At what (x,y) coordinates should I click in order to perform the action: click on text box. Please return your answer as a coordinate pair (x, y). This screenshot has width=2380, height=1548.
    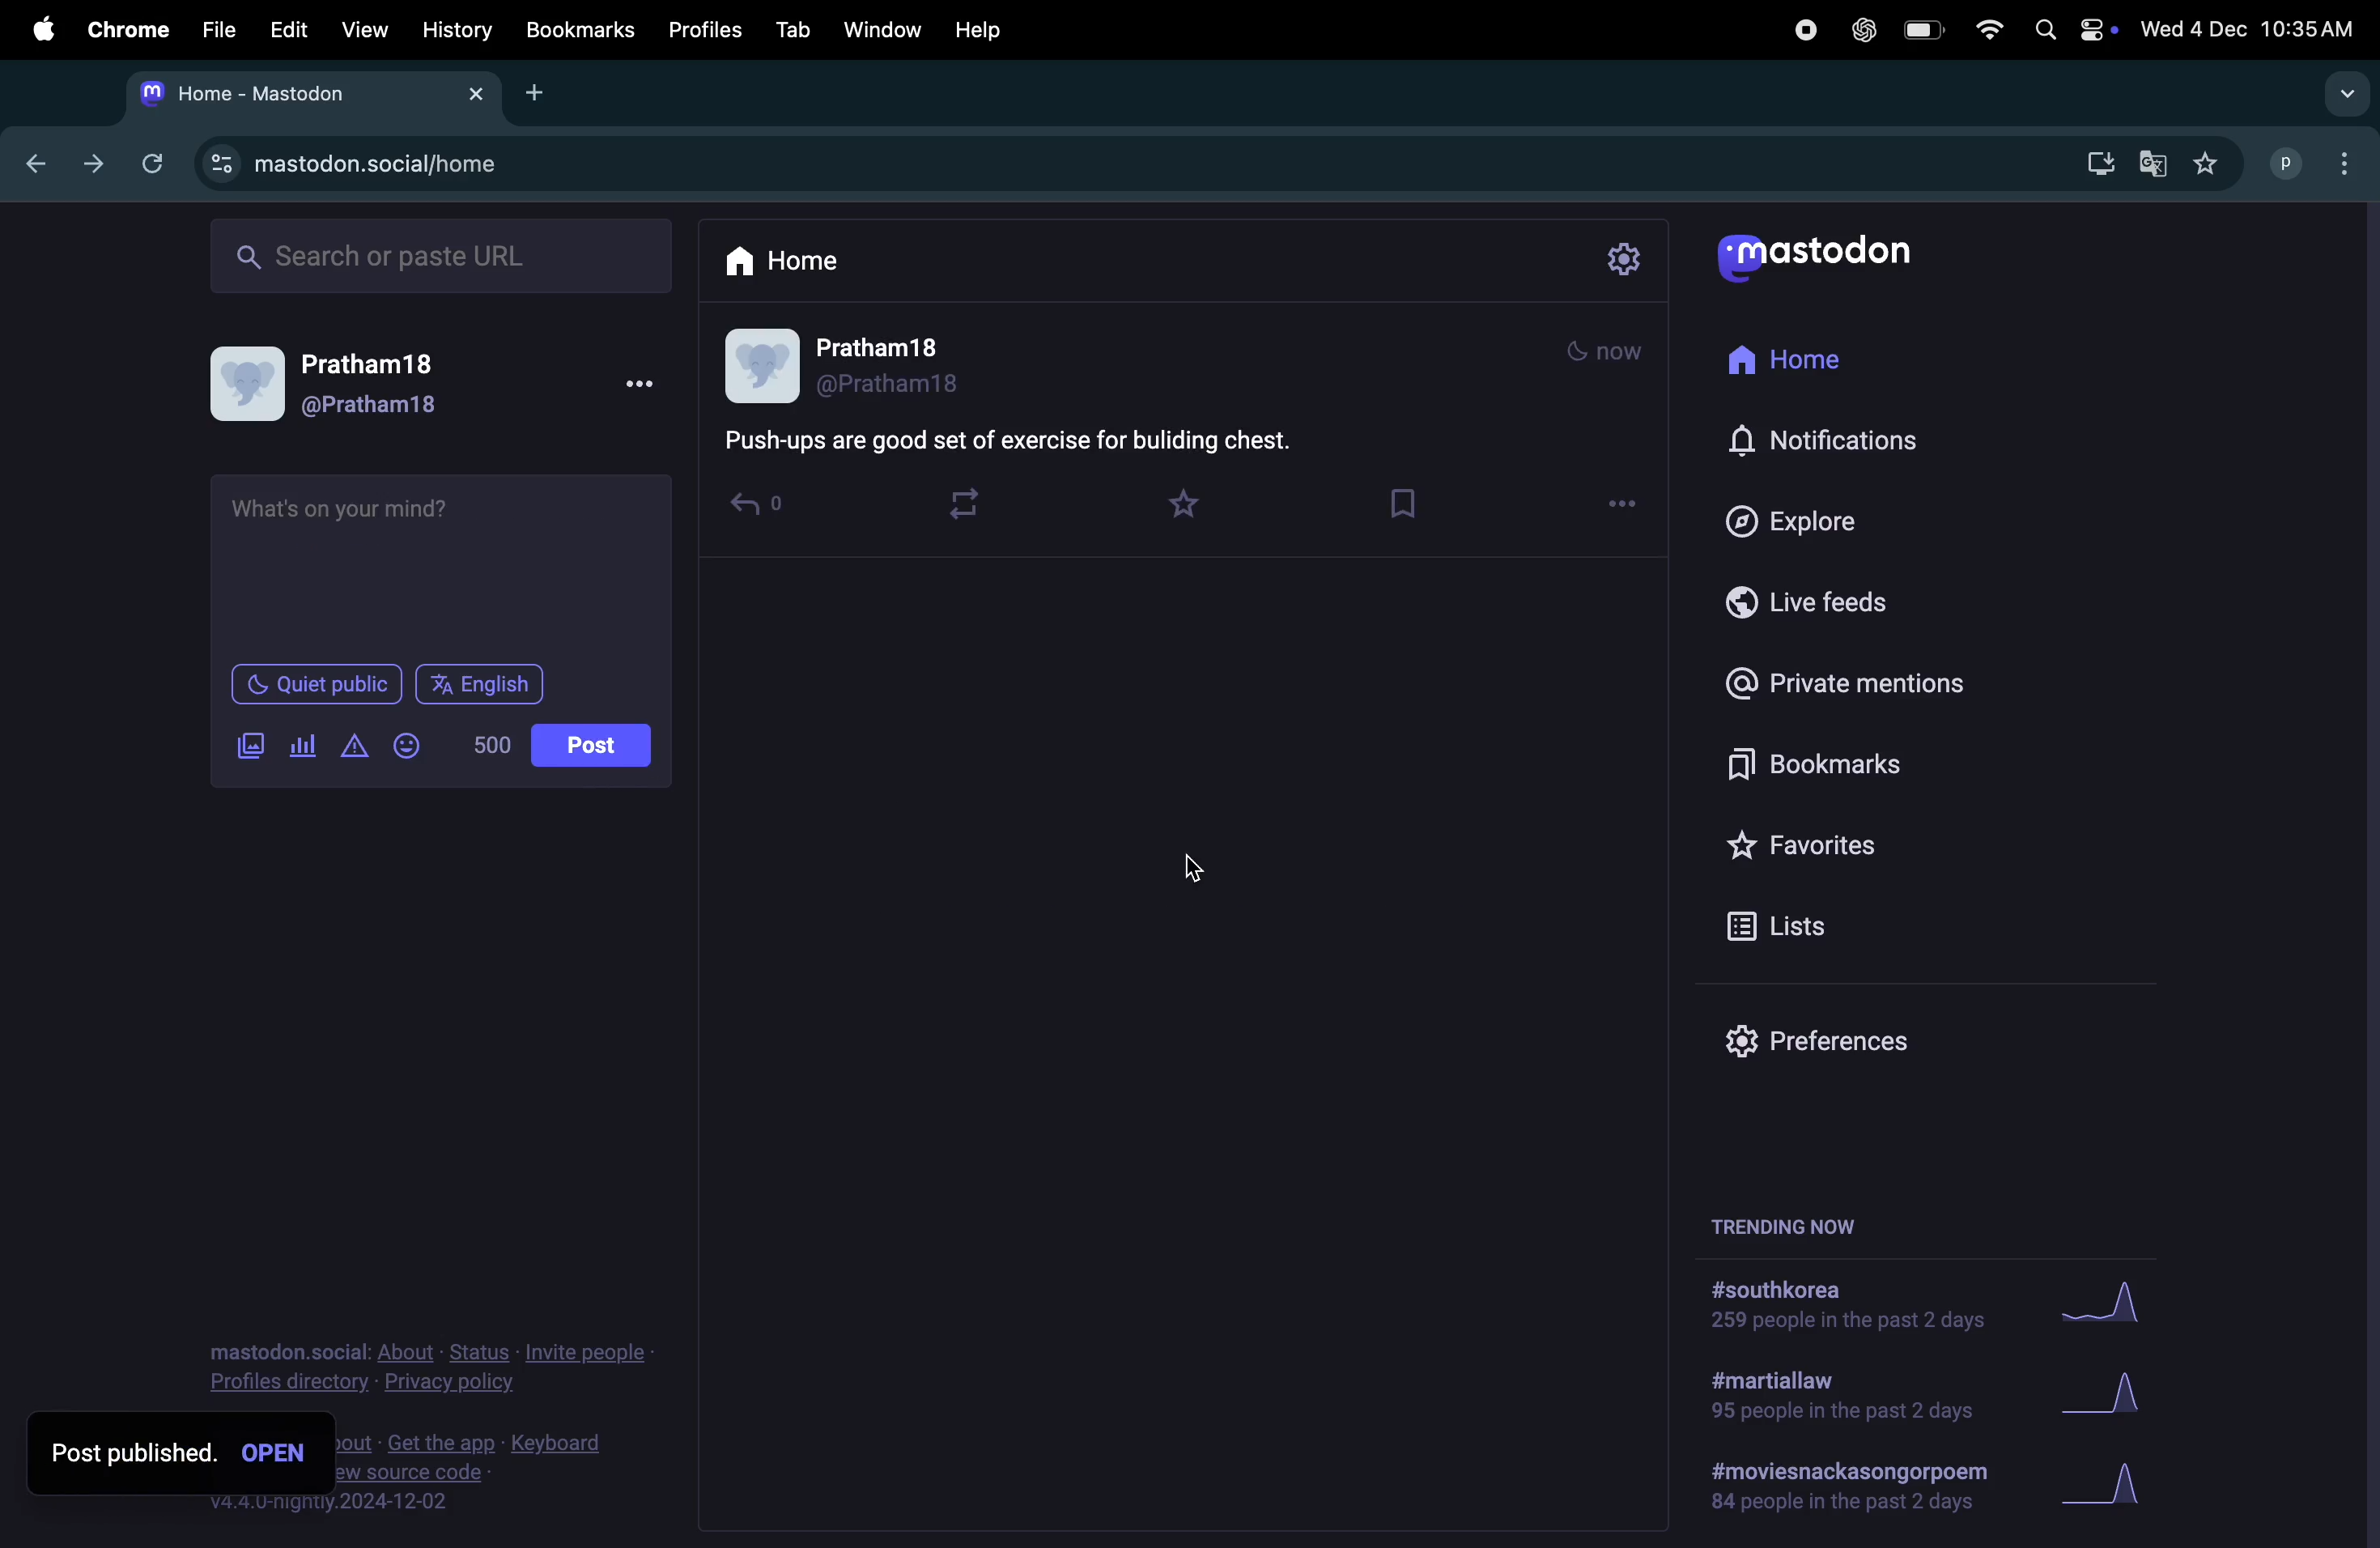
    Looking at the image, I should click on (448, 563).